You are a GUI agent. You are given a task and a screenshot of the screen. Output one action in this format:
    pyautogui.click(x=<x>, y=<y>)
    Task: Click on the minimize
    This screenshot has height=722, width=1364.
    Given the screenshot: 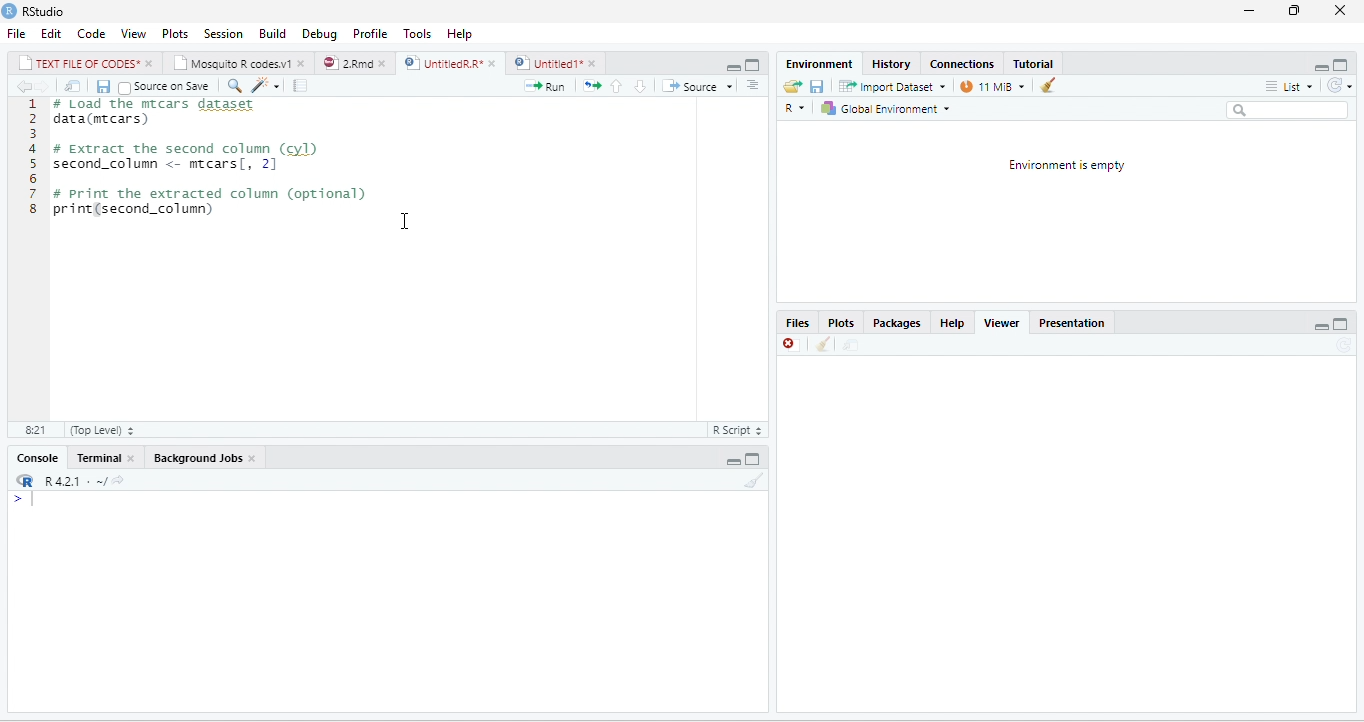 What is the action you would take?
    pyautogui.click(x=1323, y=64)
    